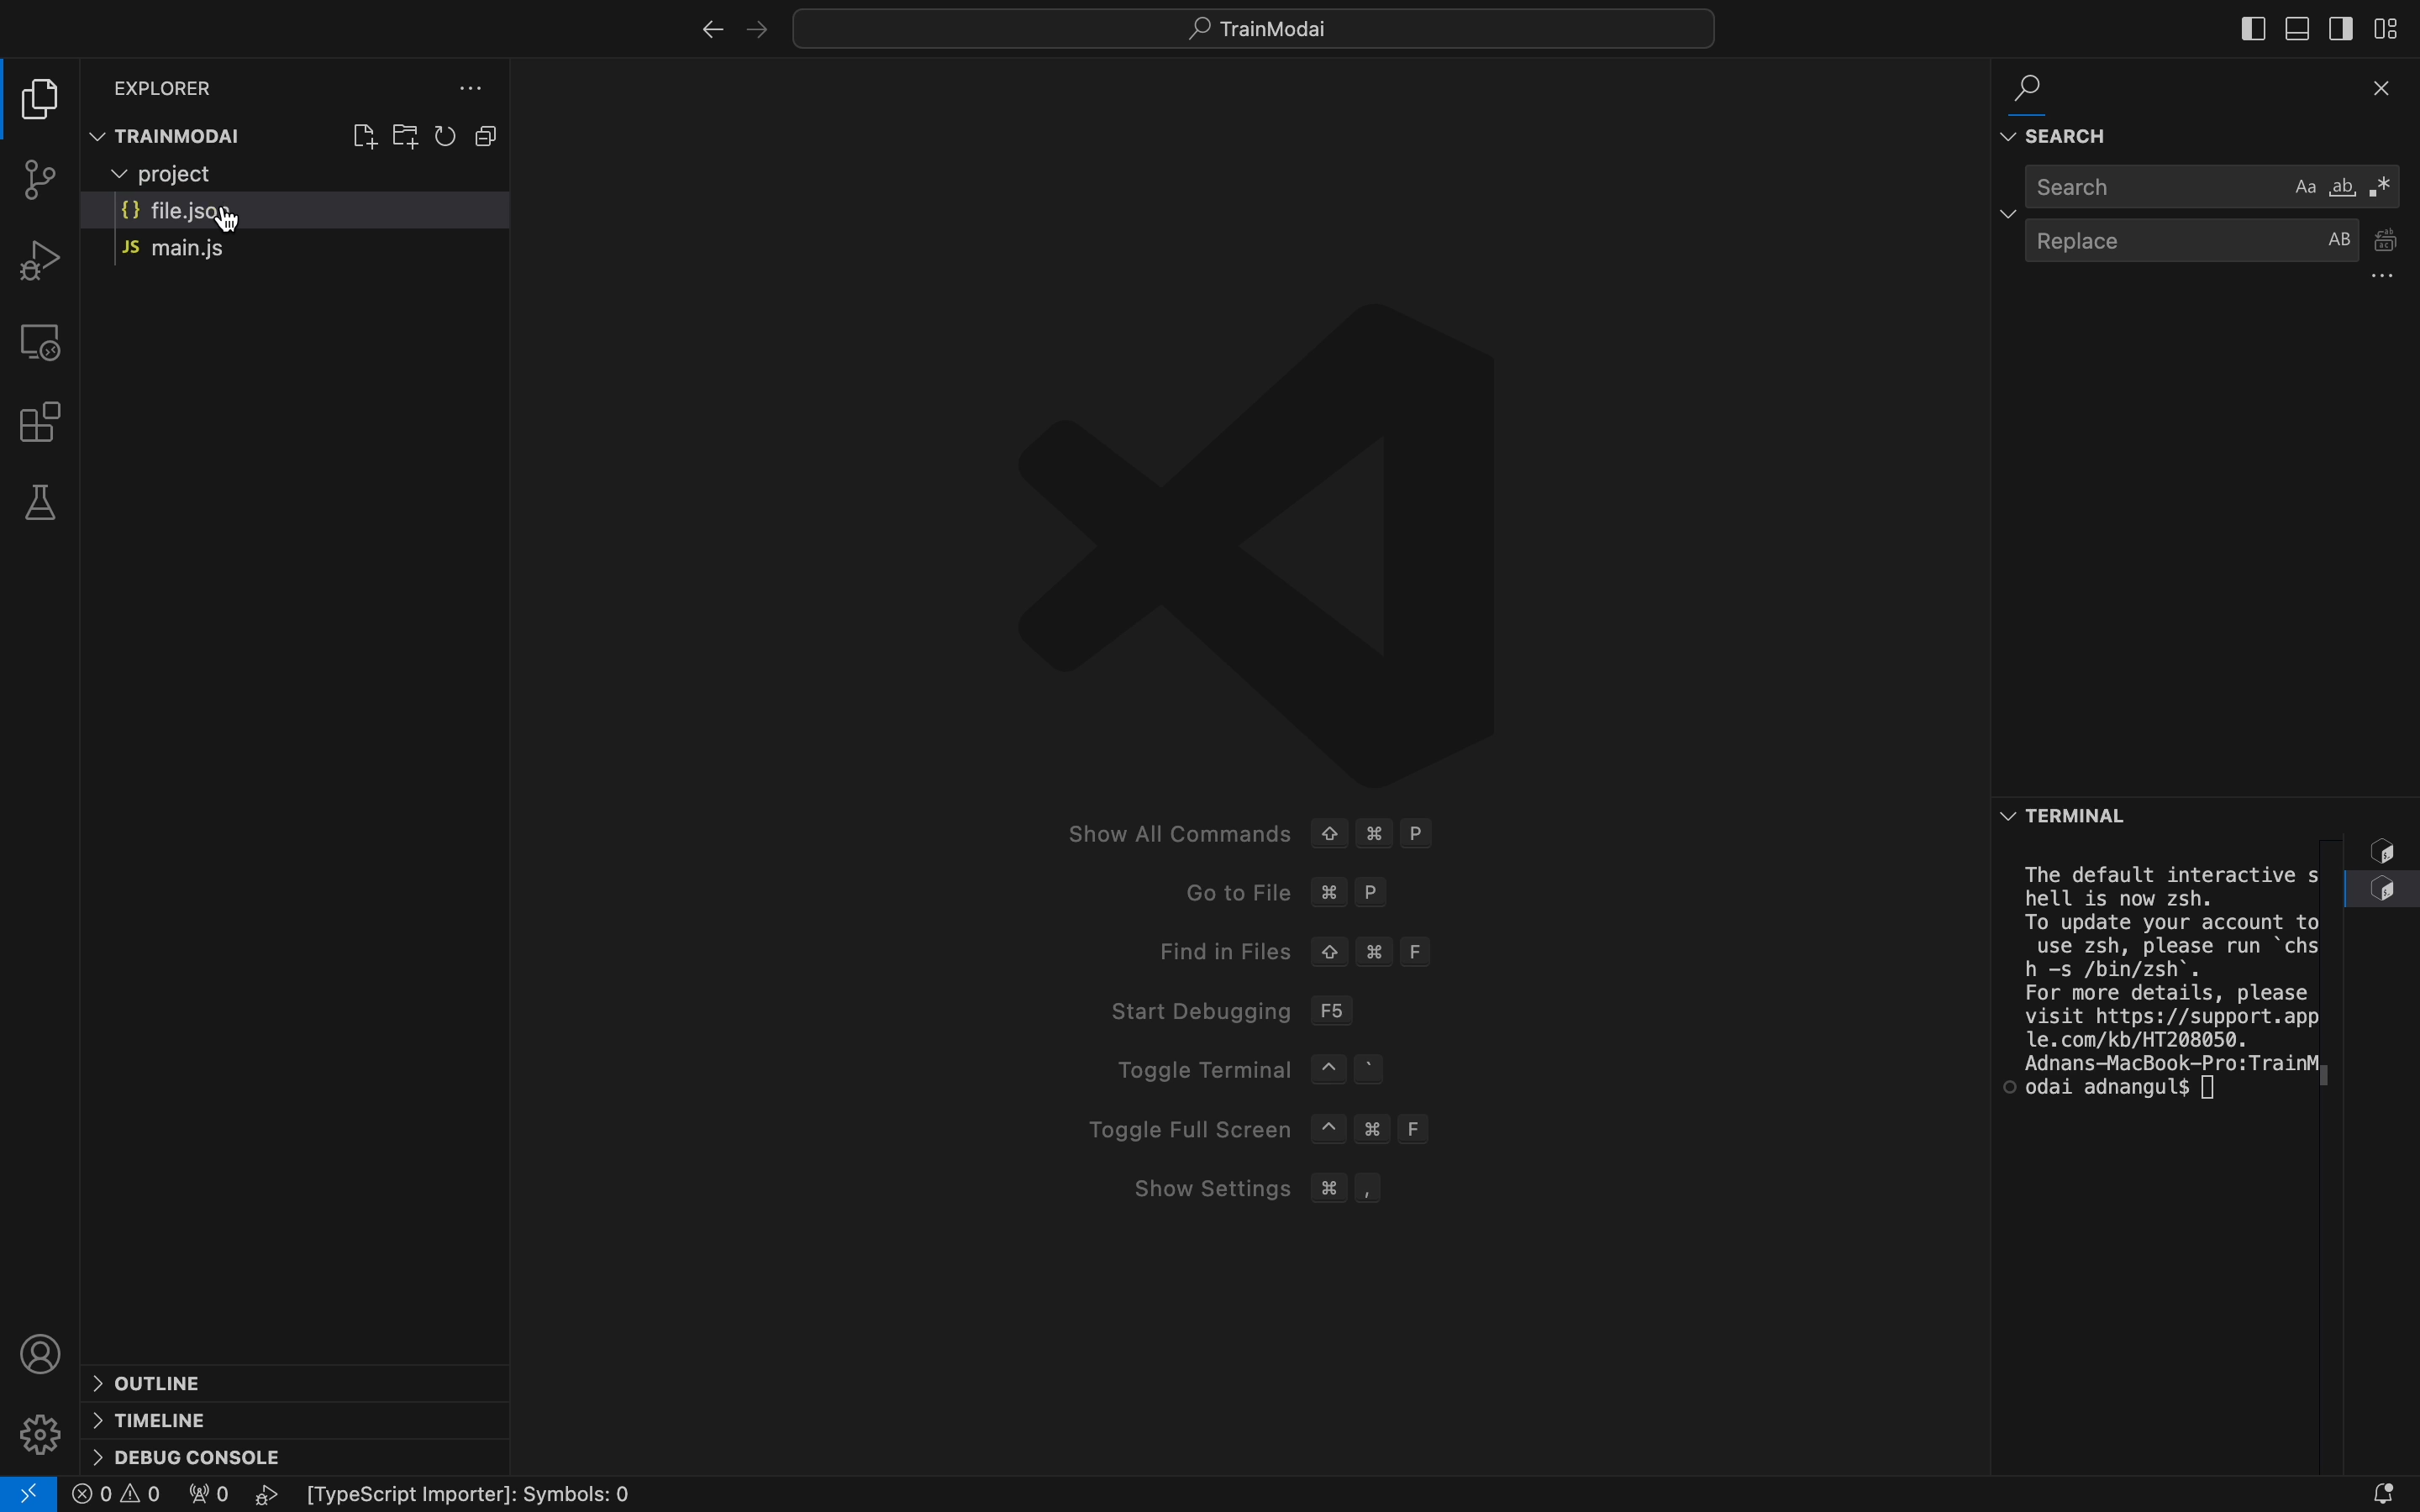 The image size is (2420, 1512). I want to click on trainmodai, so click(173, 132).